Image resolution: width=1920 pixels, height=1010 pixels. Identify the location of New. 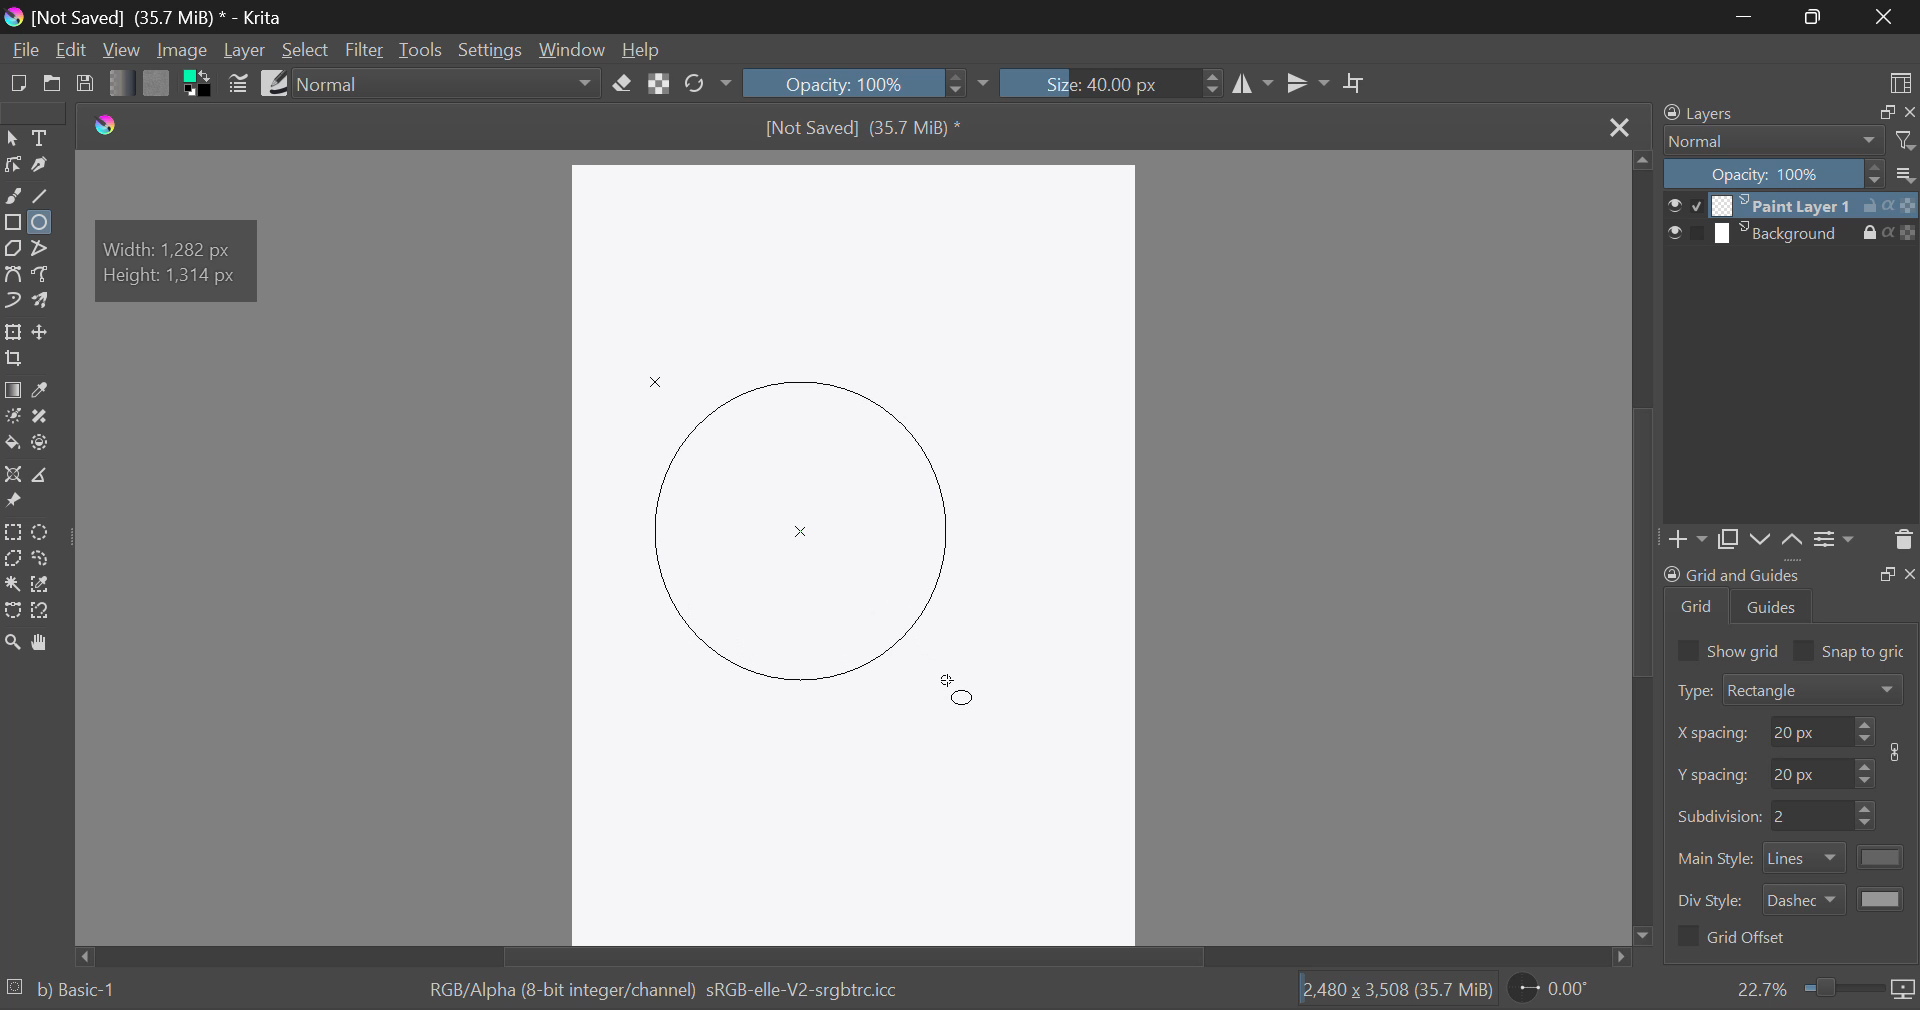
(18, 84).